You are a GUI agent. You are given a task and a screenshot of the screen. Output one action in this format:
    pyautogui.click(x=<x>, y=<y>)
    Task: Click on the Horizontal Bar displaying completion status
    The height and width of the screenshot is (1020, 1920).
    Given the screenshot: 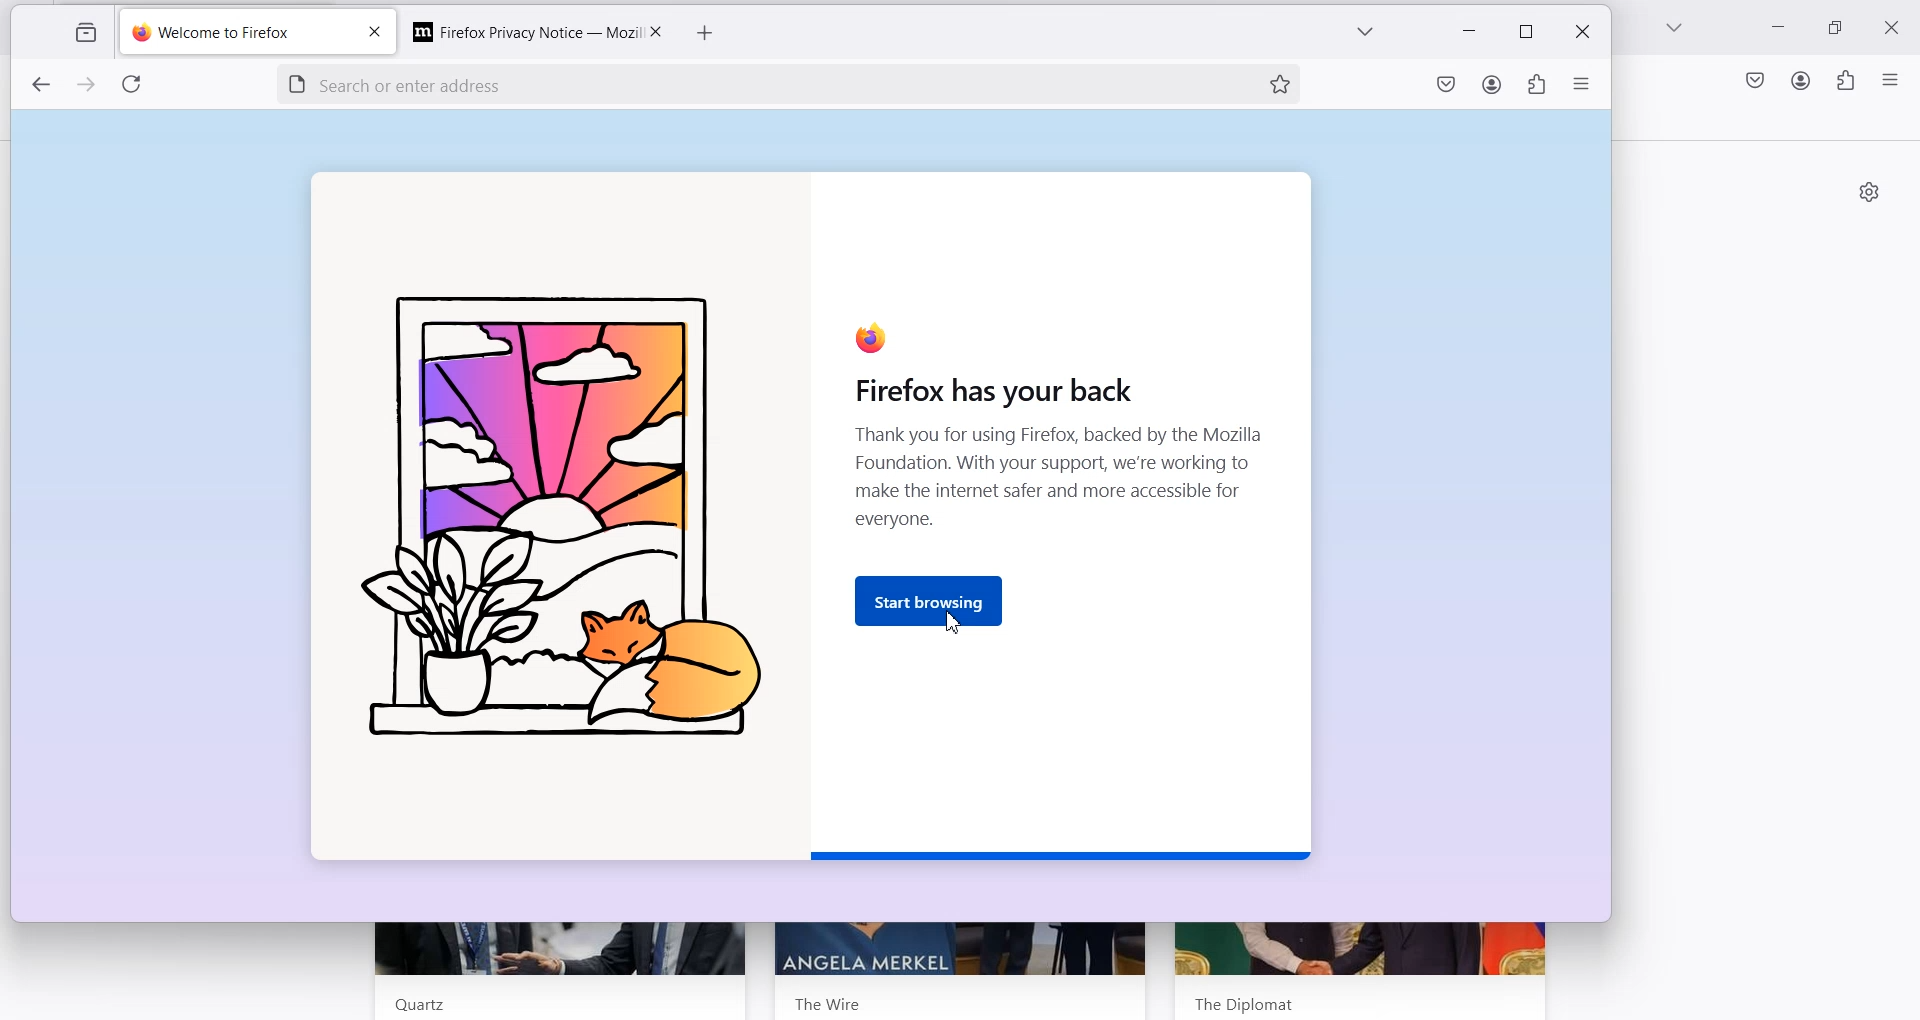 What is the action you would take?
    pyautogui.click(x=1063, y=855)
    